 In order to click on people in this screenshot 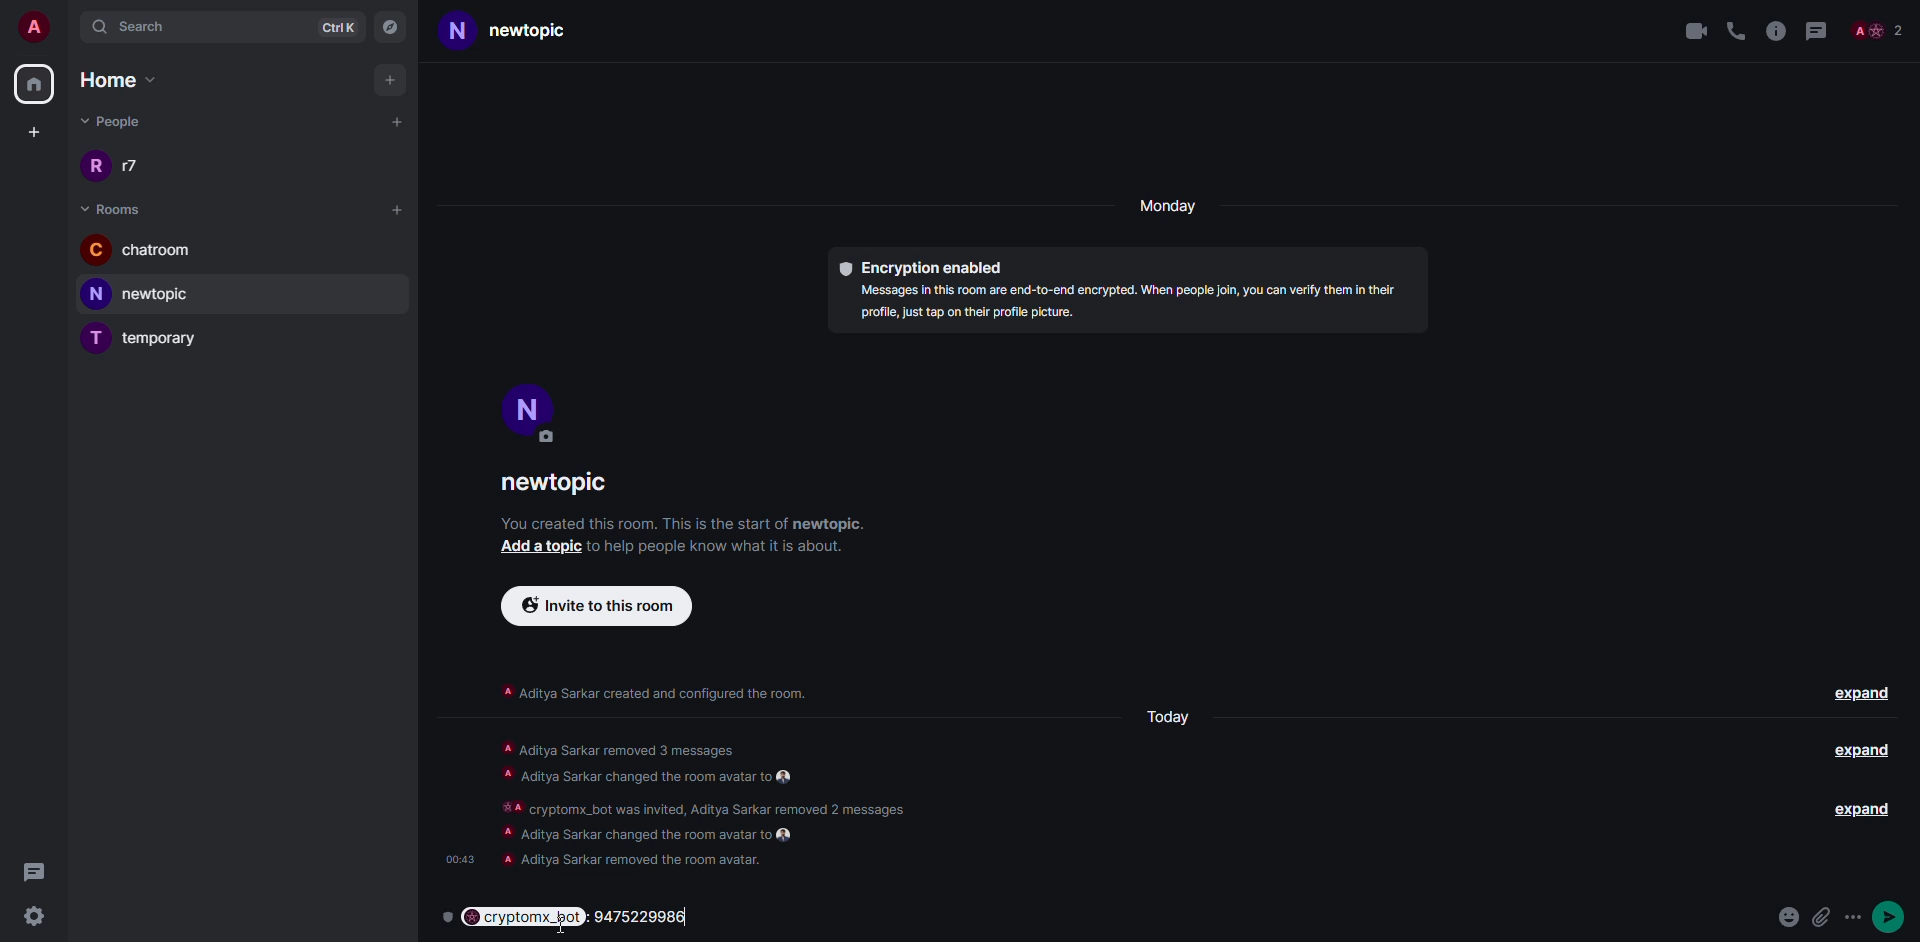, I will do `click(115, 121)`.